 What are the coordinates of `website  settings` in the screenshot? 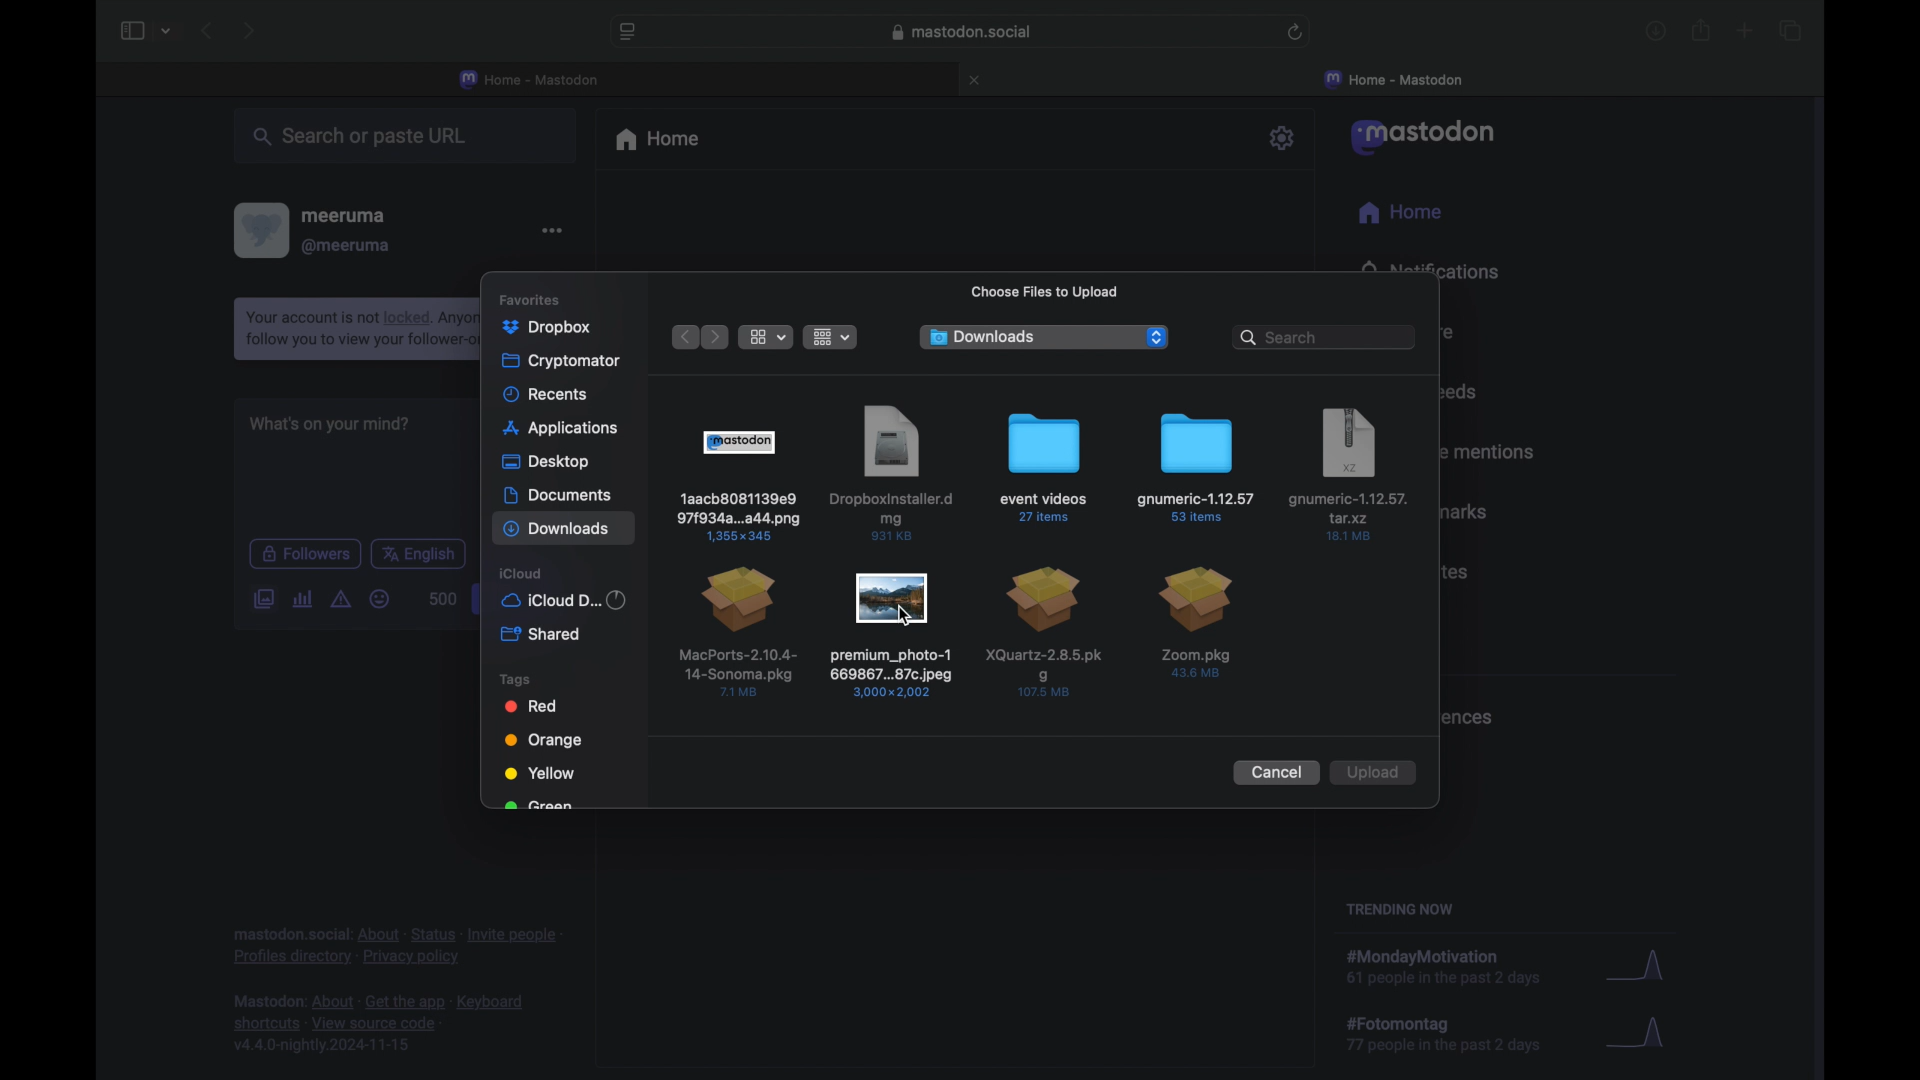 It's located at (629, 33).